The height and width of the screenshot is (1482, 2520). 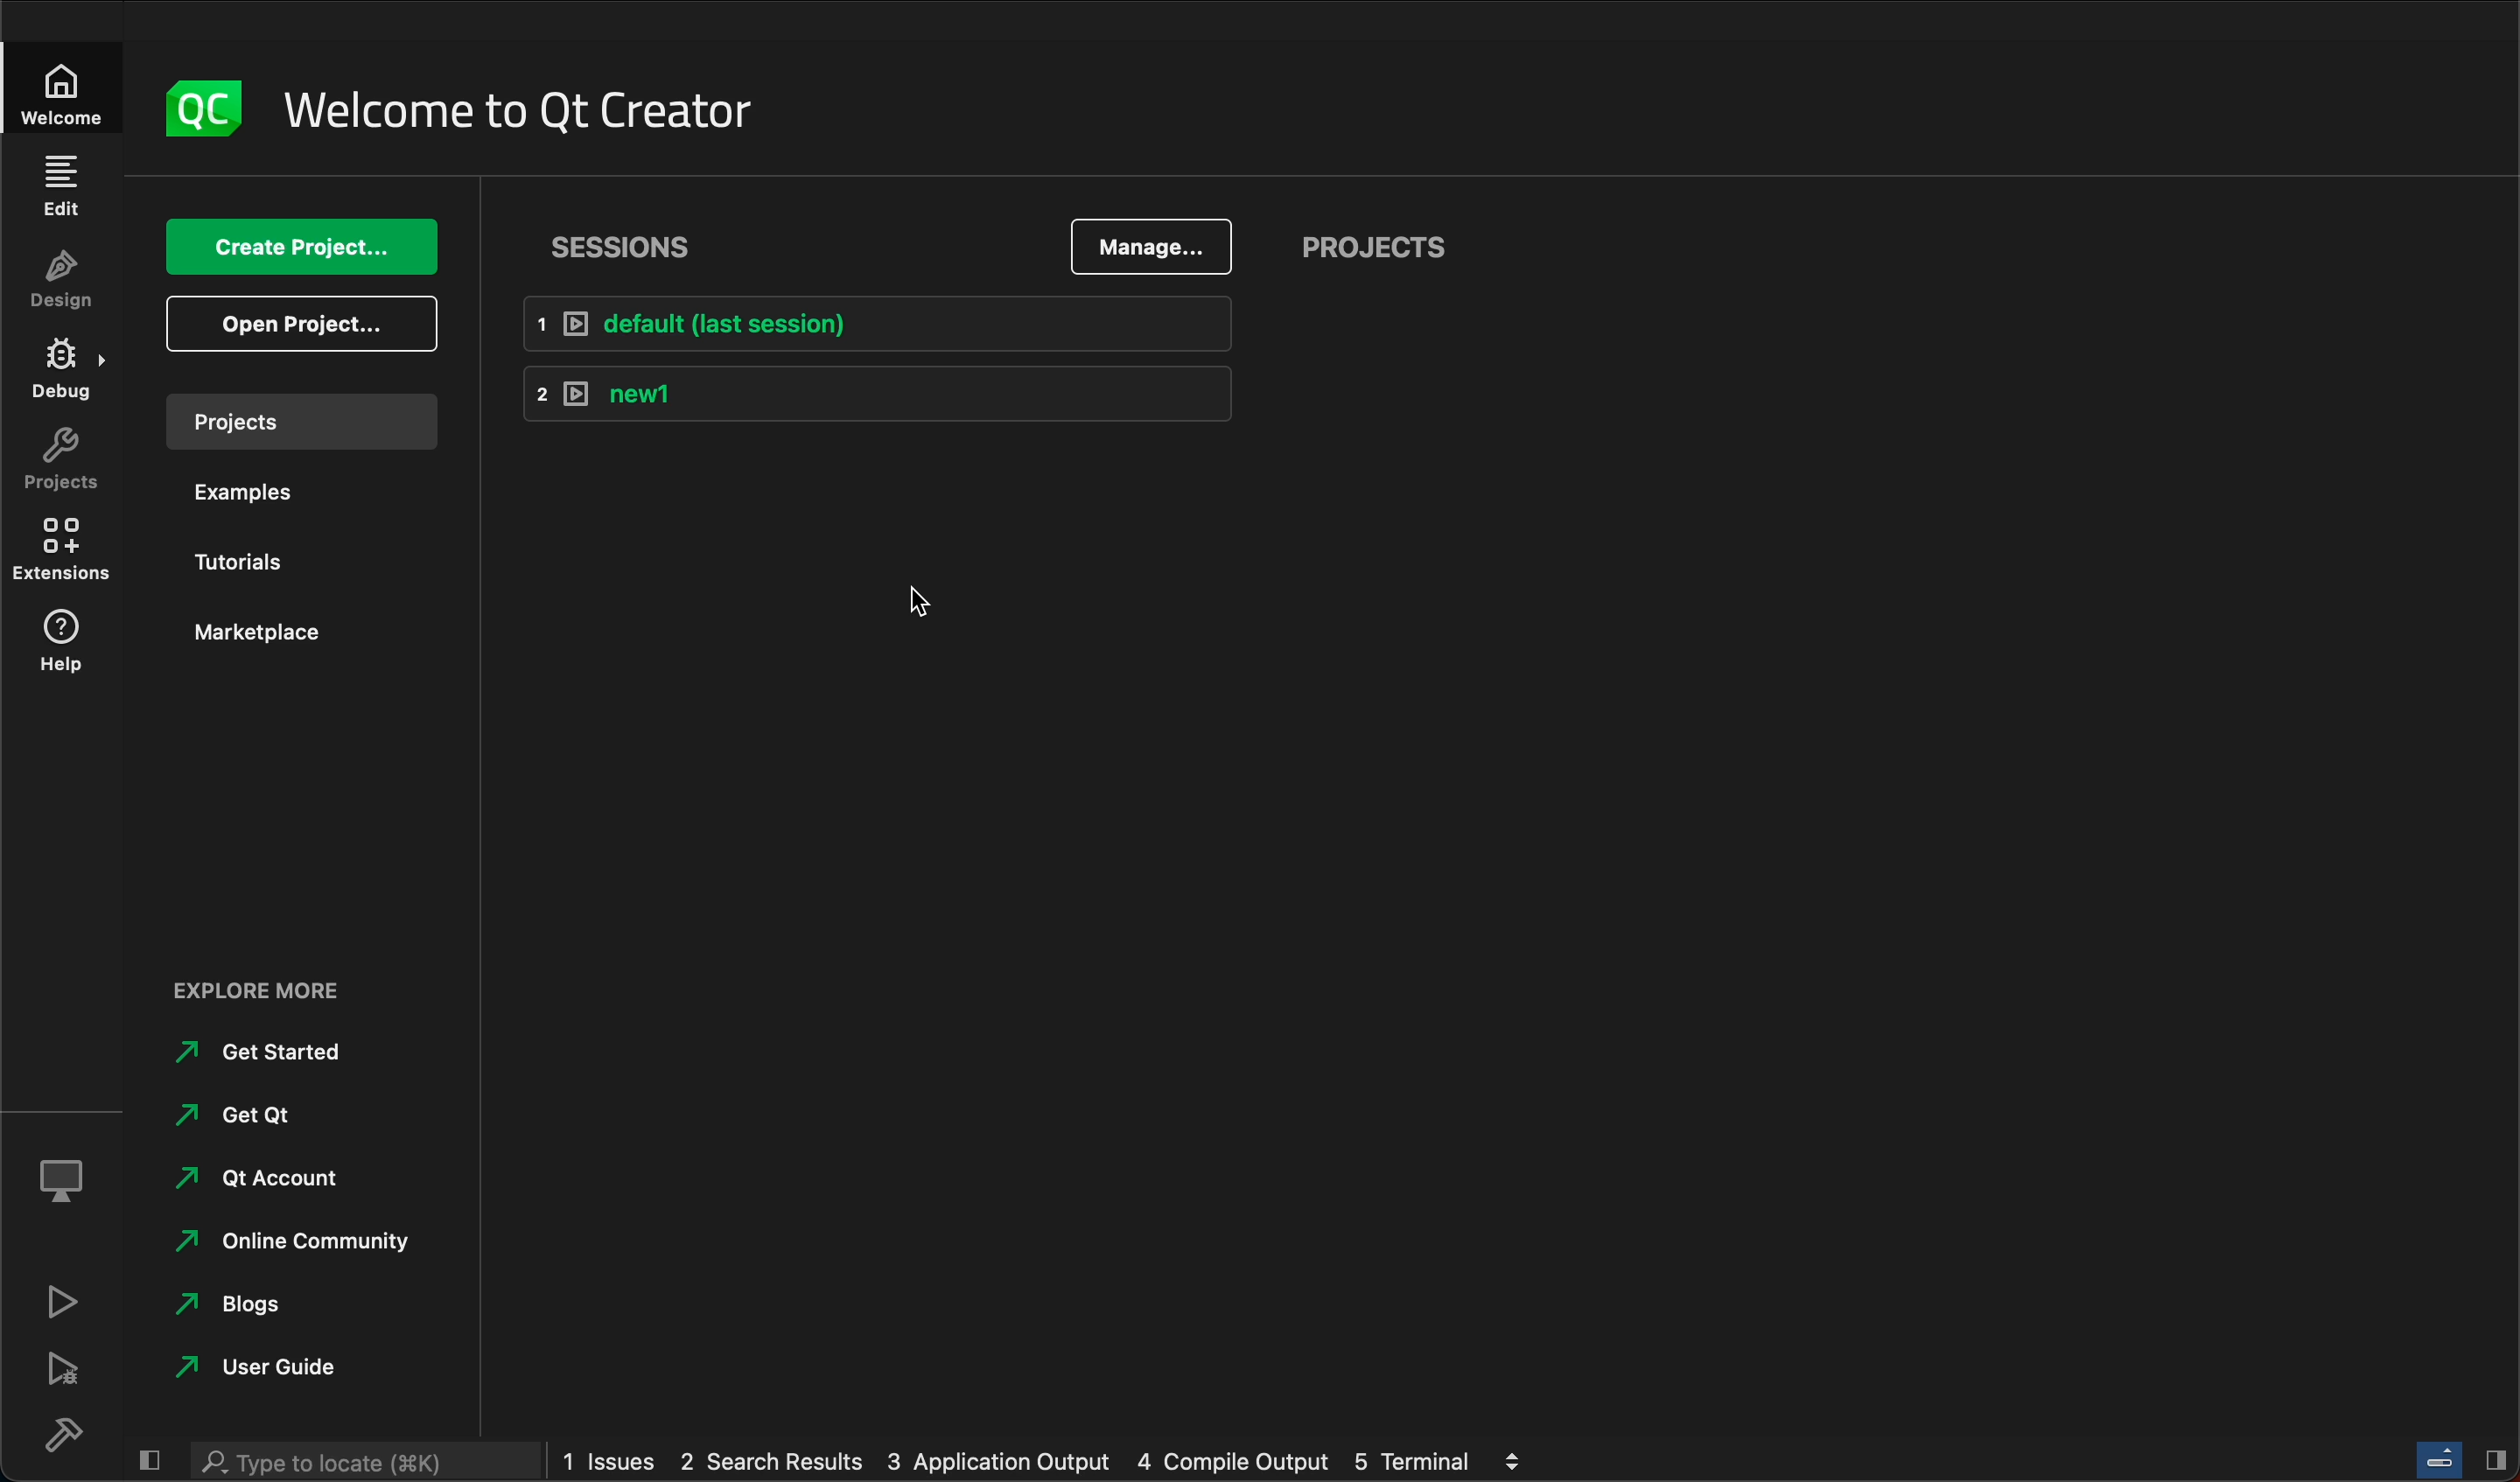 What do you see at coordinates (262, 496) in the screenshot?
I see `examples` at bounding box center [262, 496].